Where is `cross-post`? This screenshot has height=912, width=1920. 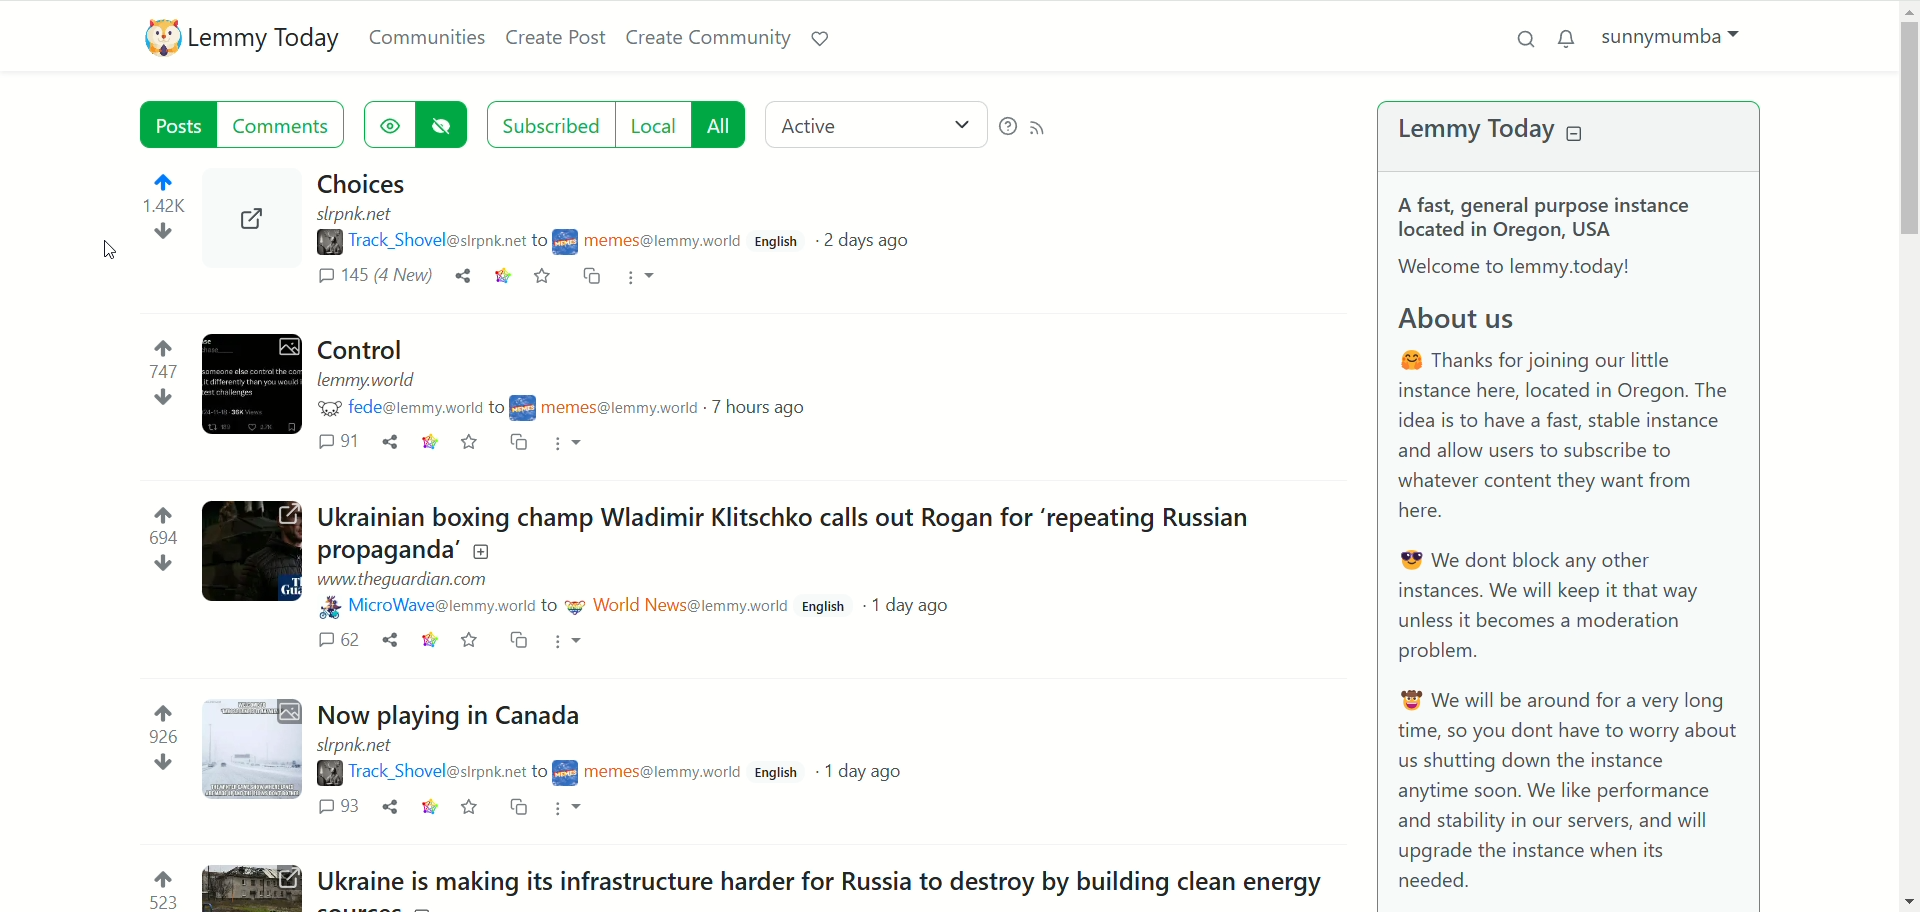
cross-post is located at coordinates (593, 278).